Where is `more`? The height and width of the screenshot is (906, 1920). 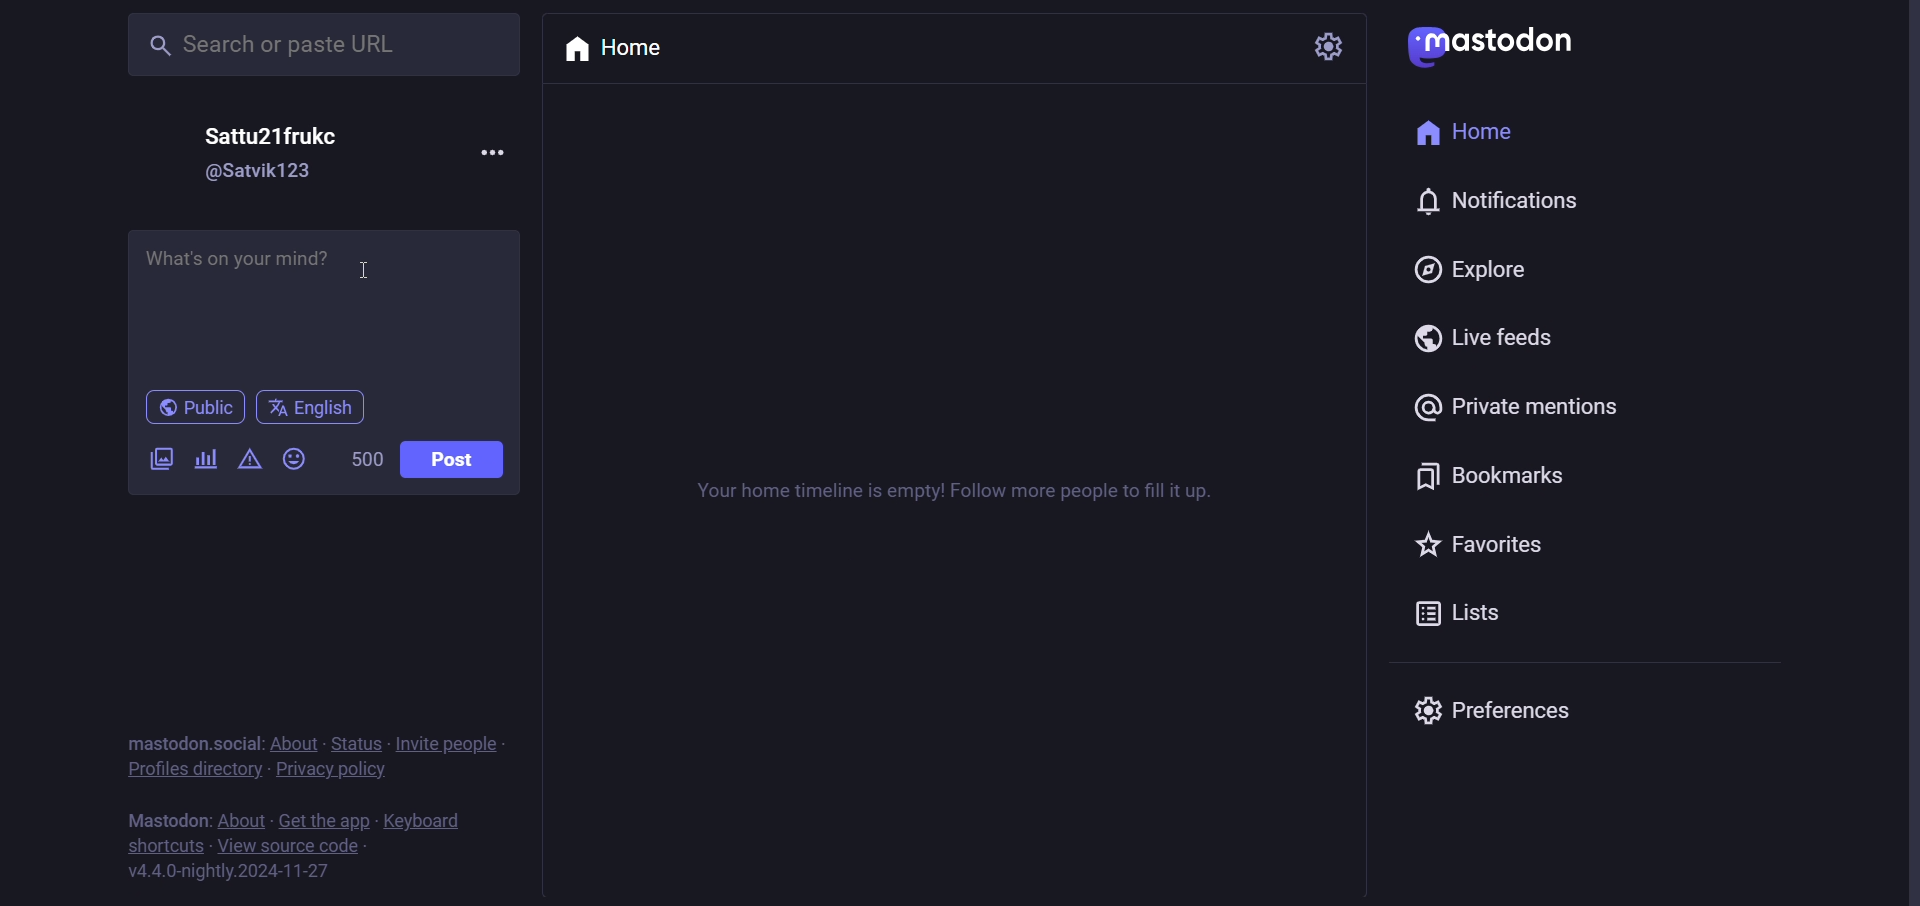 more is located at coordinates (490, 149).